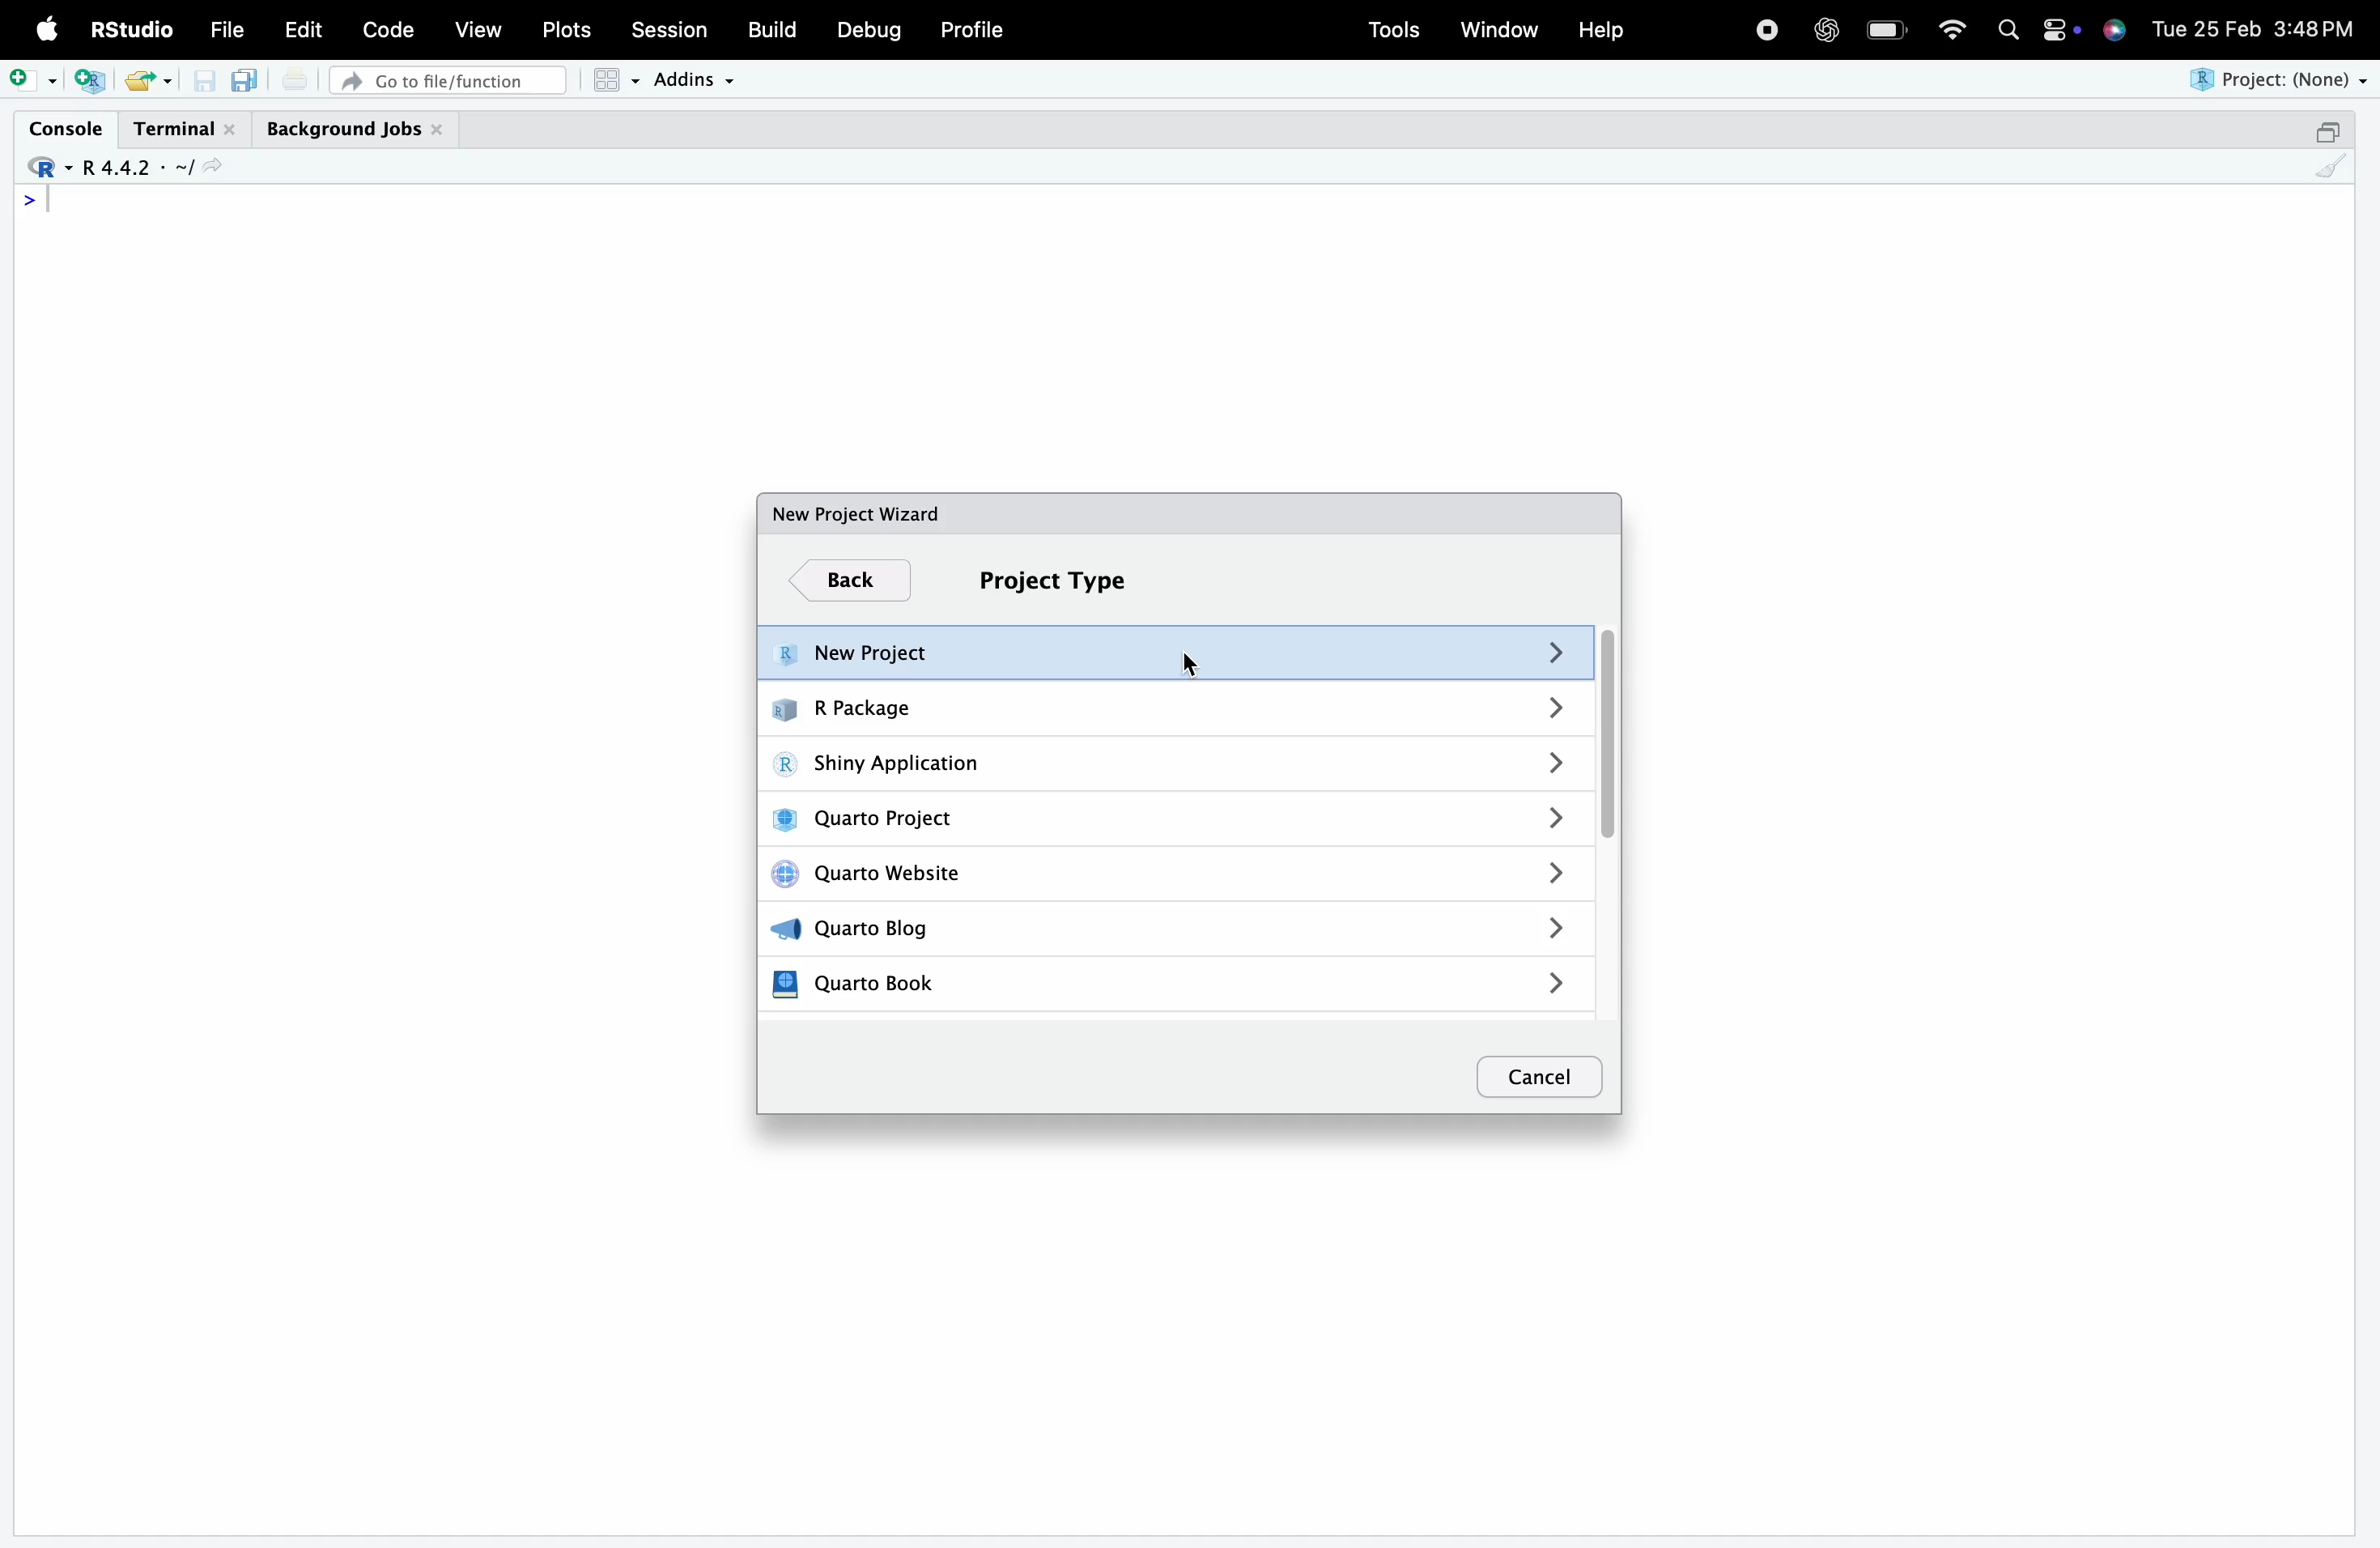 The width and height of the screenshot is (2380, 1548). Describe the element at coordinates (1054, 581) in the screenshot. I see `Project Type` at that location.